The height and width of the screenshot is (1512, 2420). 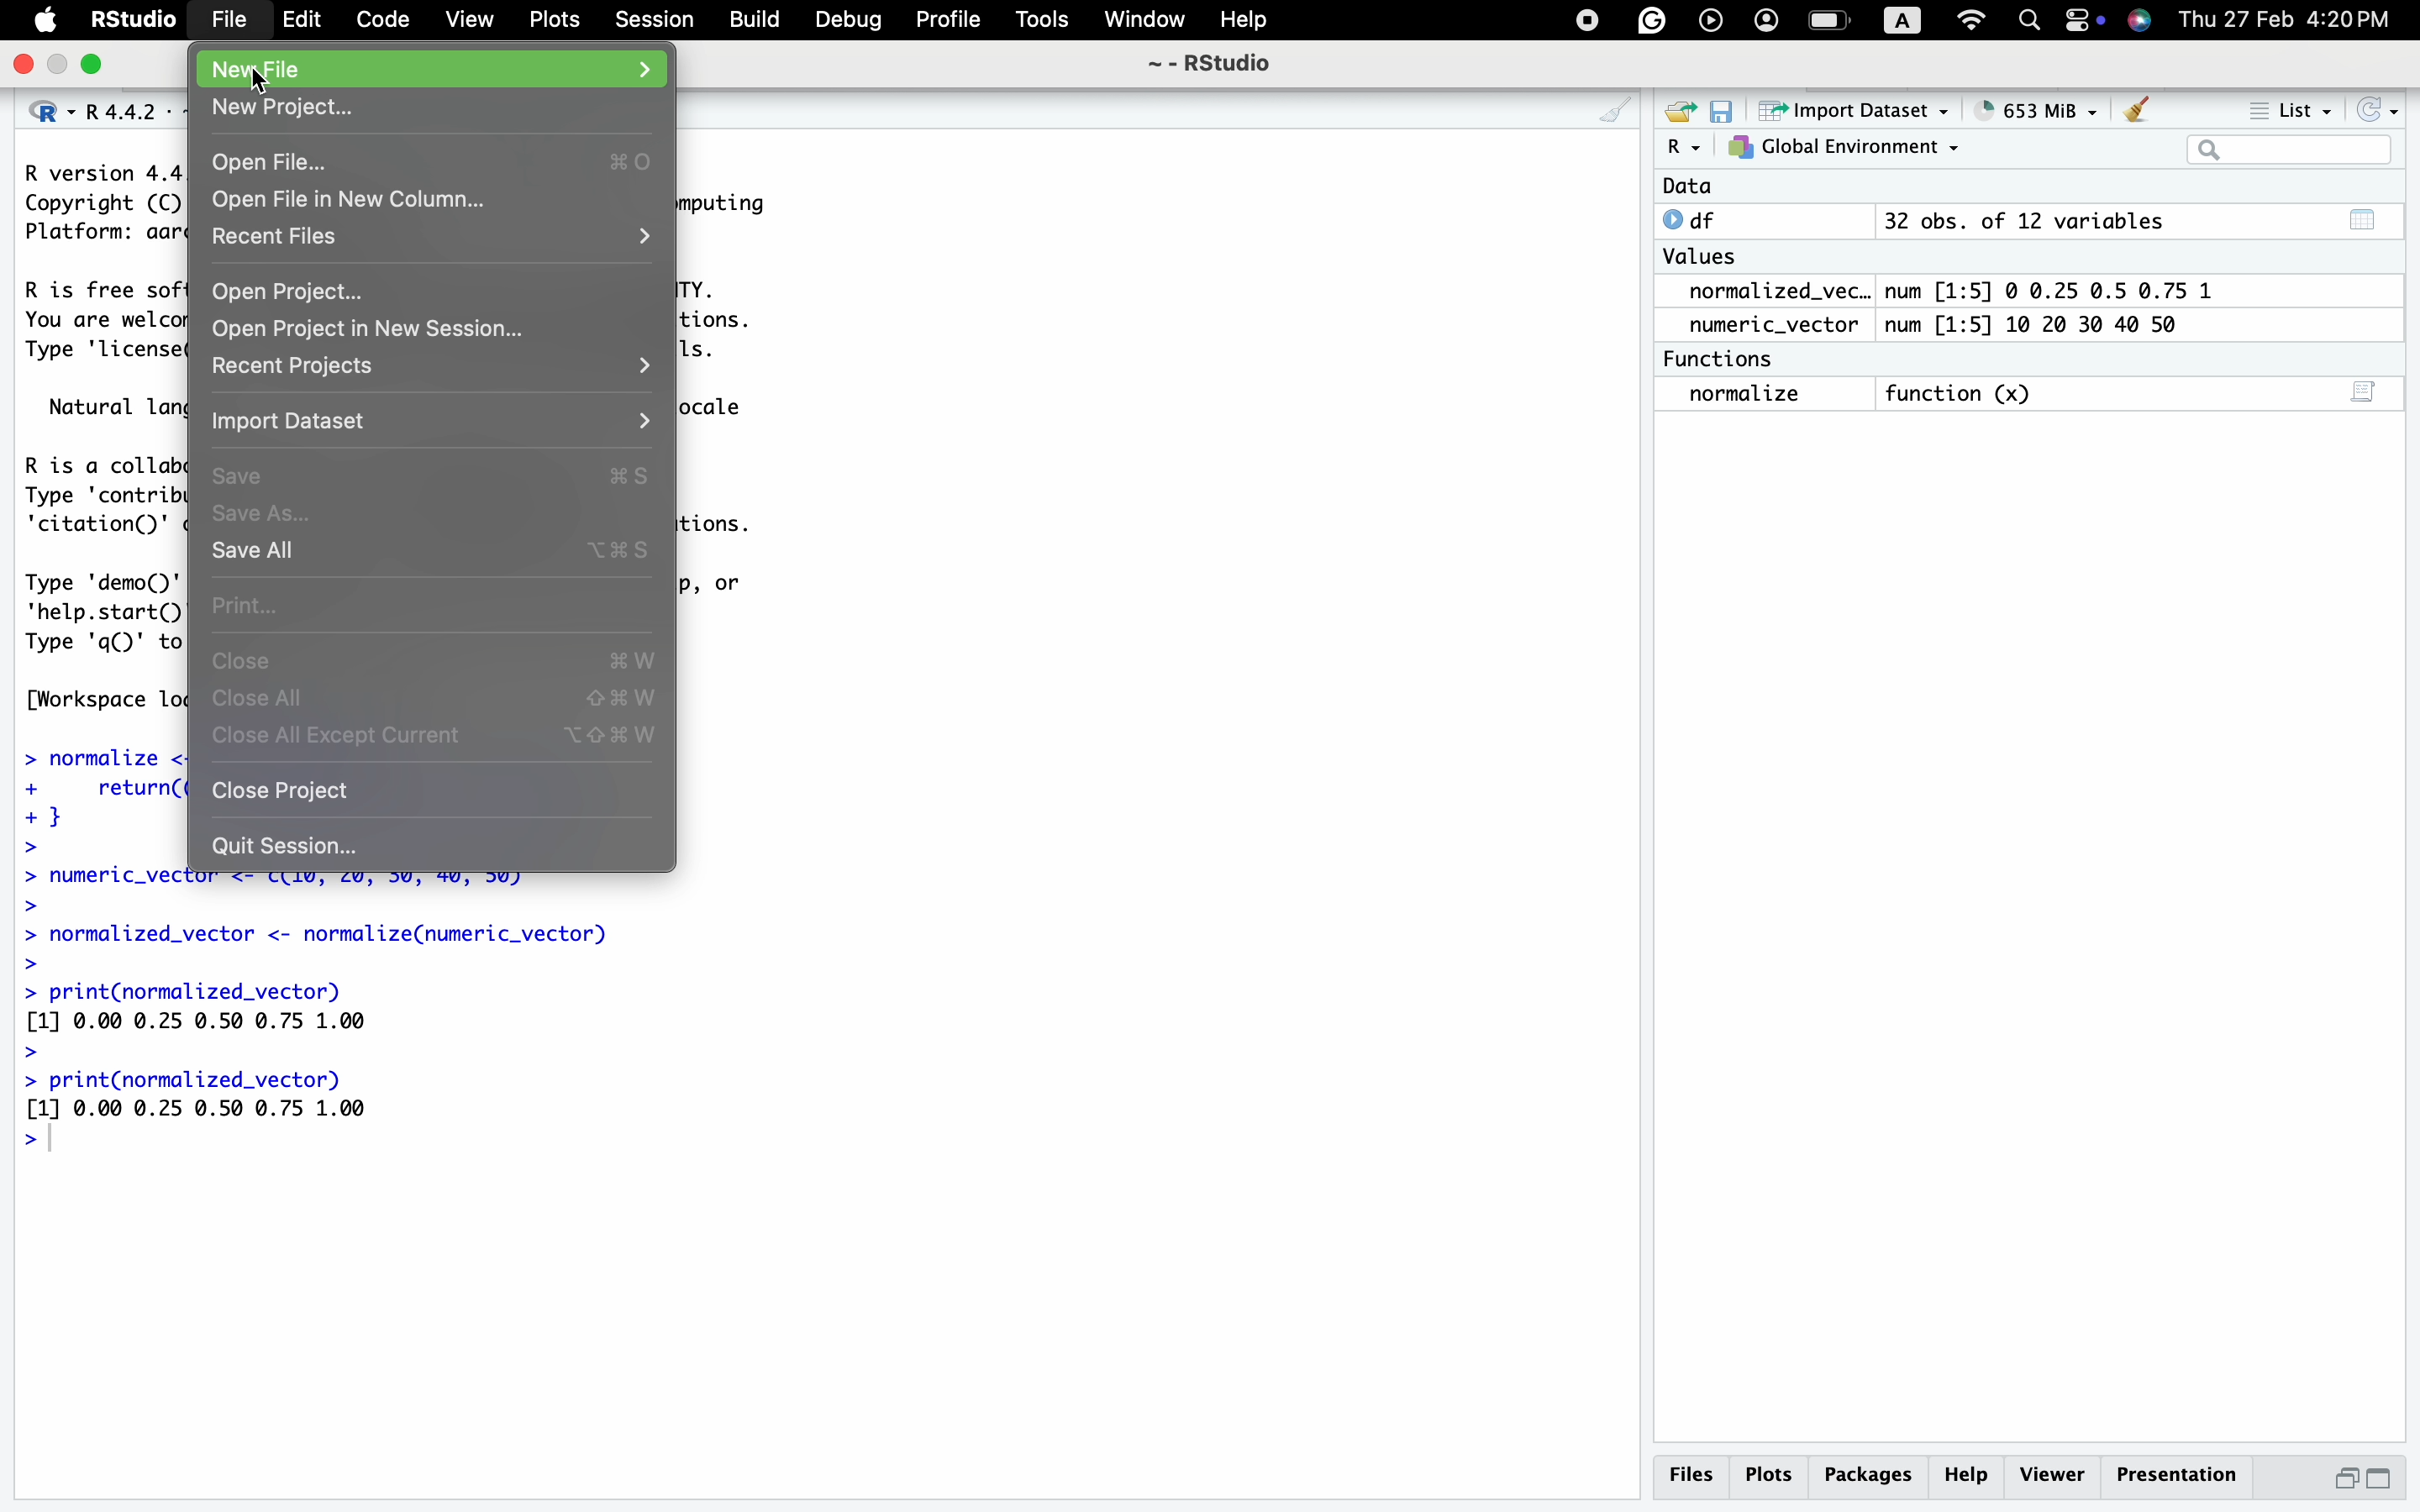 What do you see at coordinates (281, 789) in the screenshot?
I see `Close Project` at bounding box center [281, 789].